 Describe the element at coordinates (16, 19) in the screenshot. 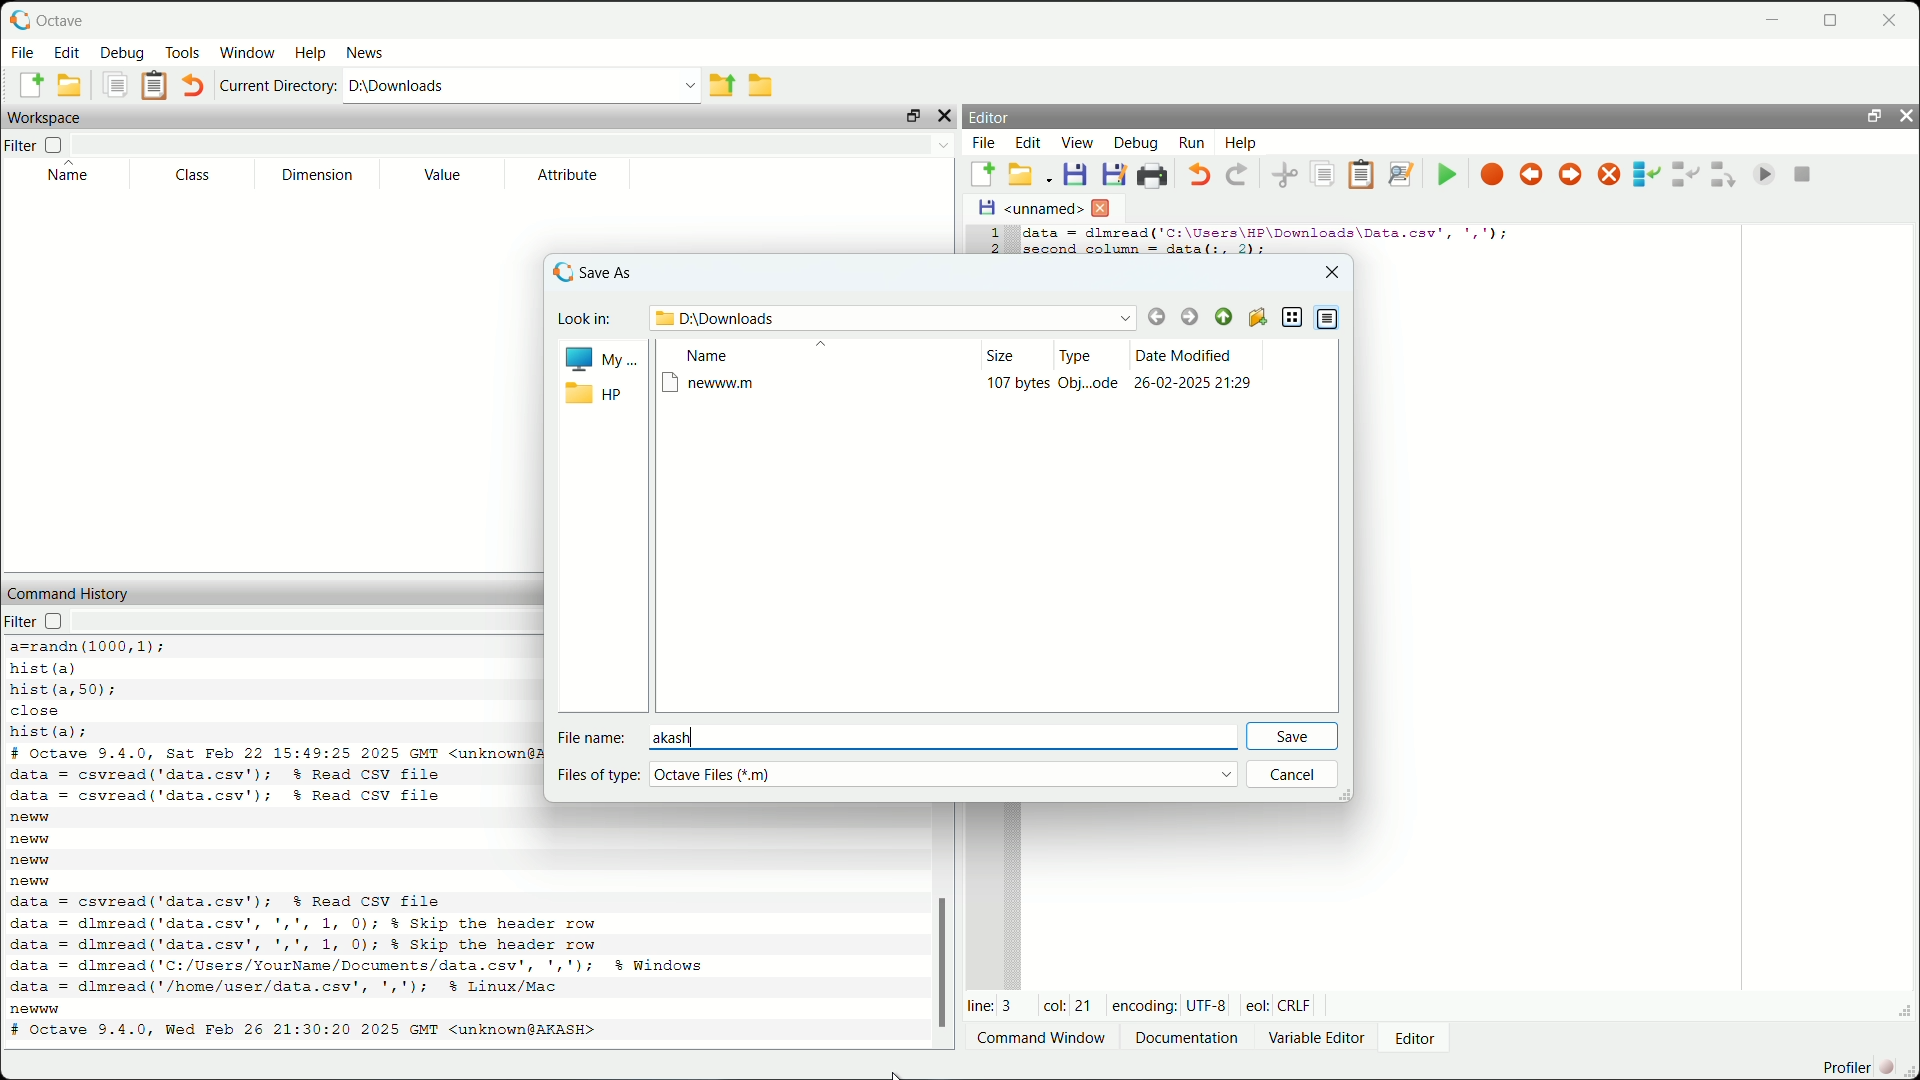

I see `logo` at that location.